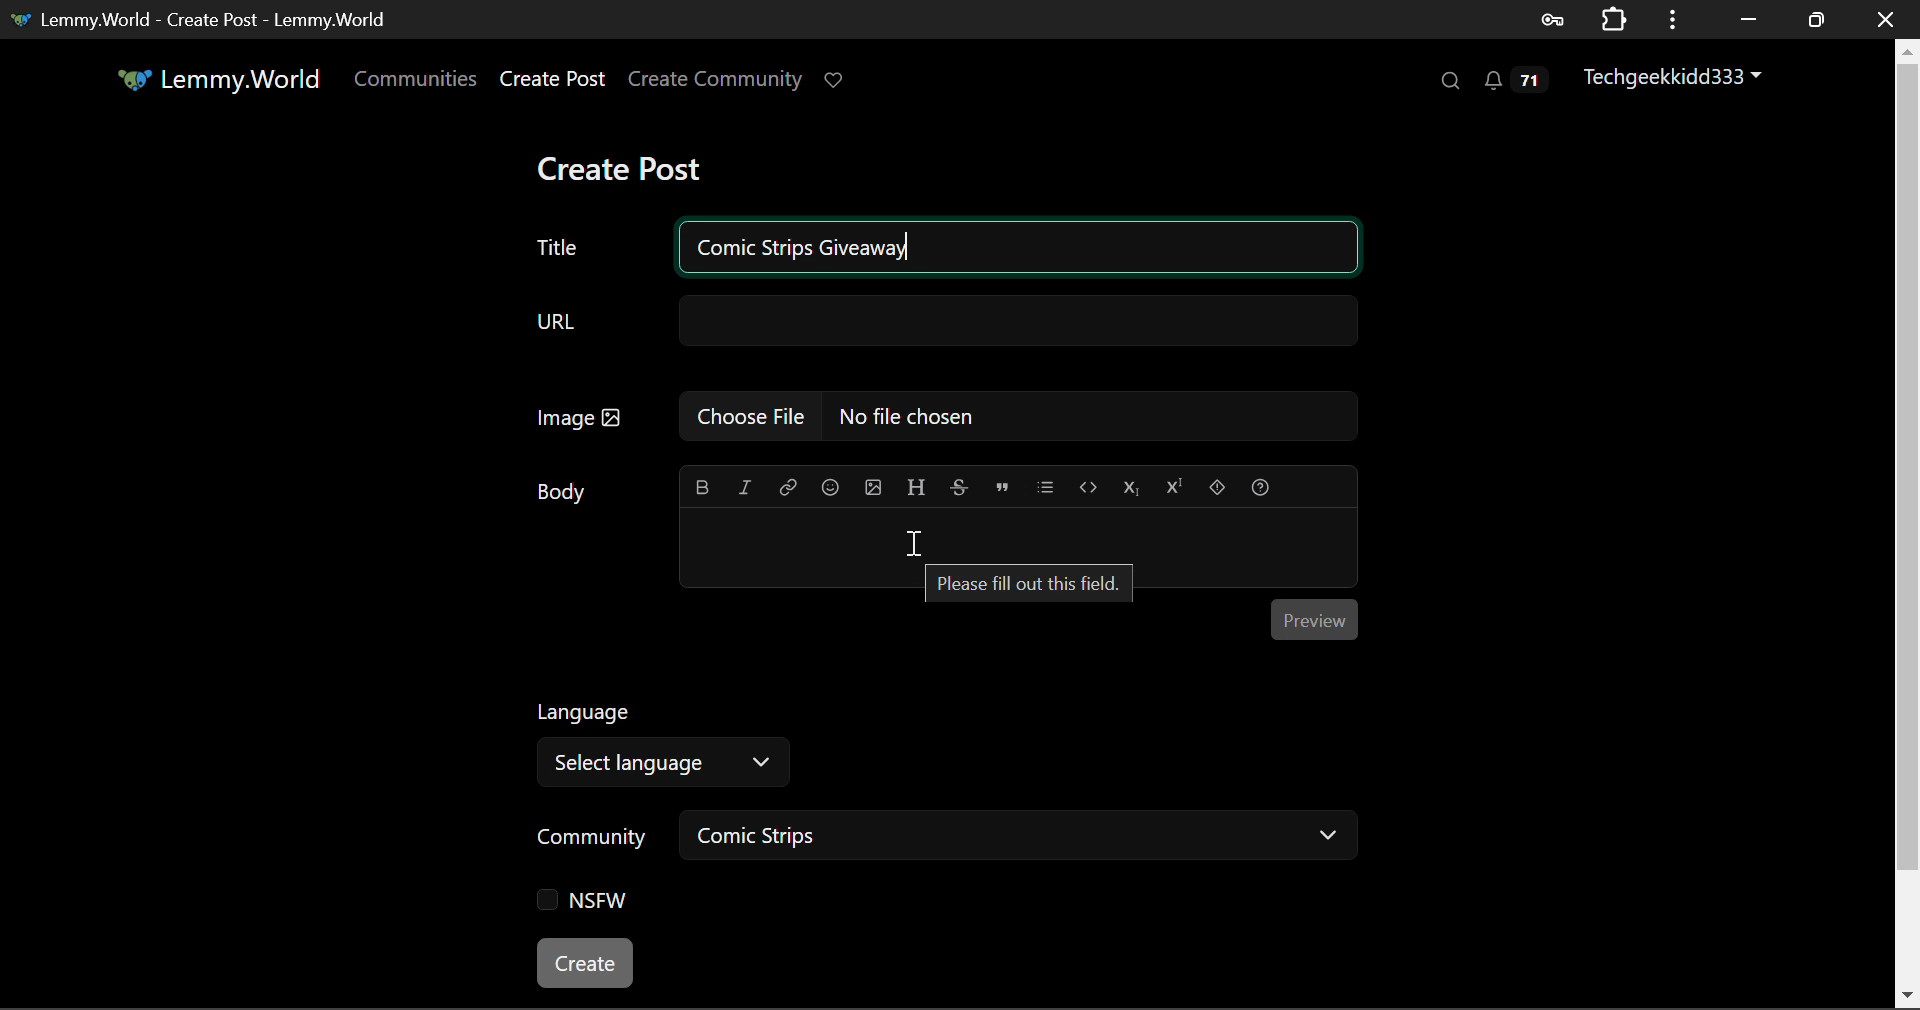 The image size is (1920, 1010). I want to click on Options, so click(1670, 19).